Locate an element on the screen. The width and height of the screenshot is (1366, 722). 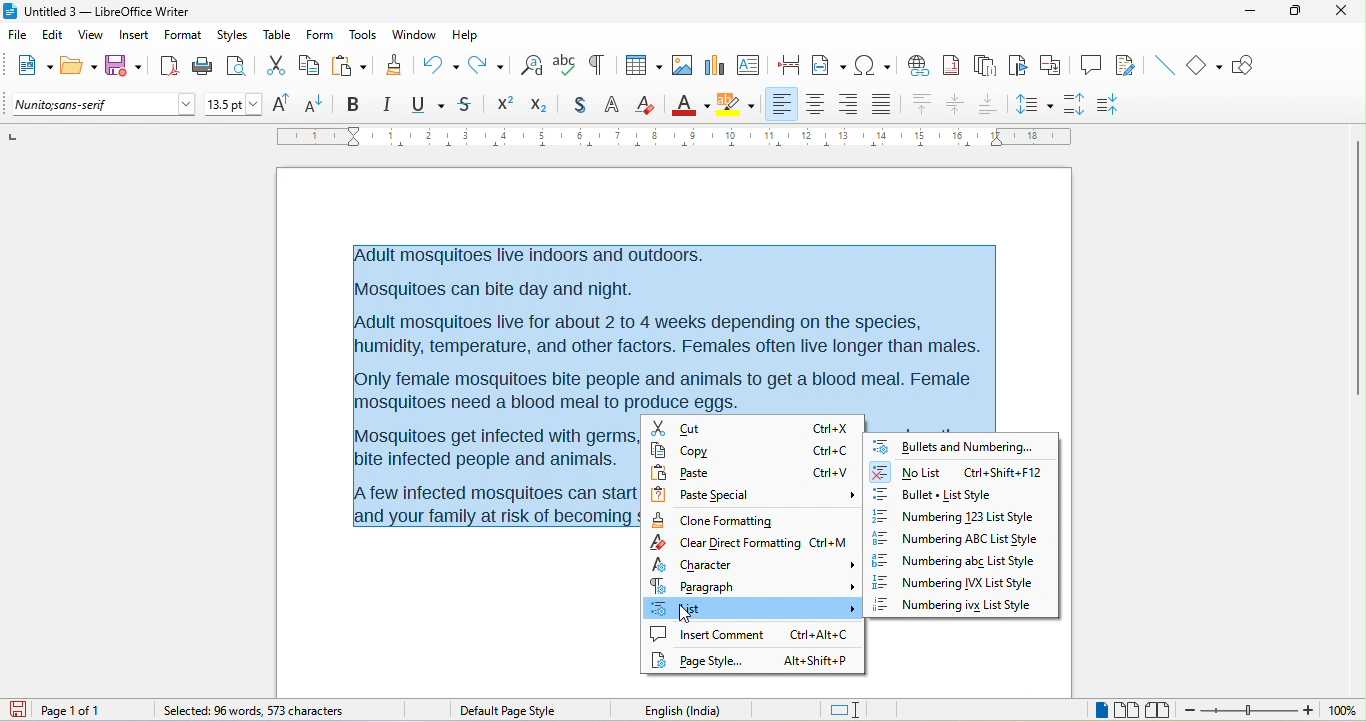
end note is located at coordinates (984, 65).